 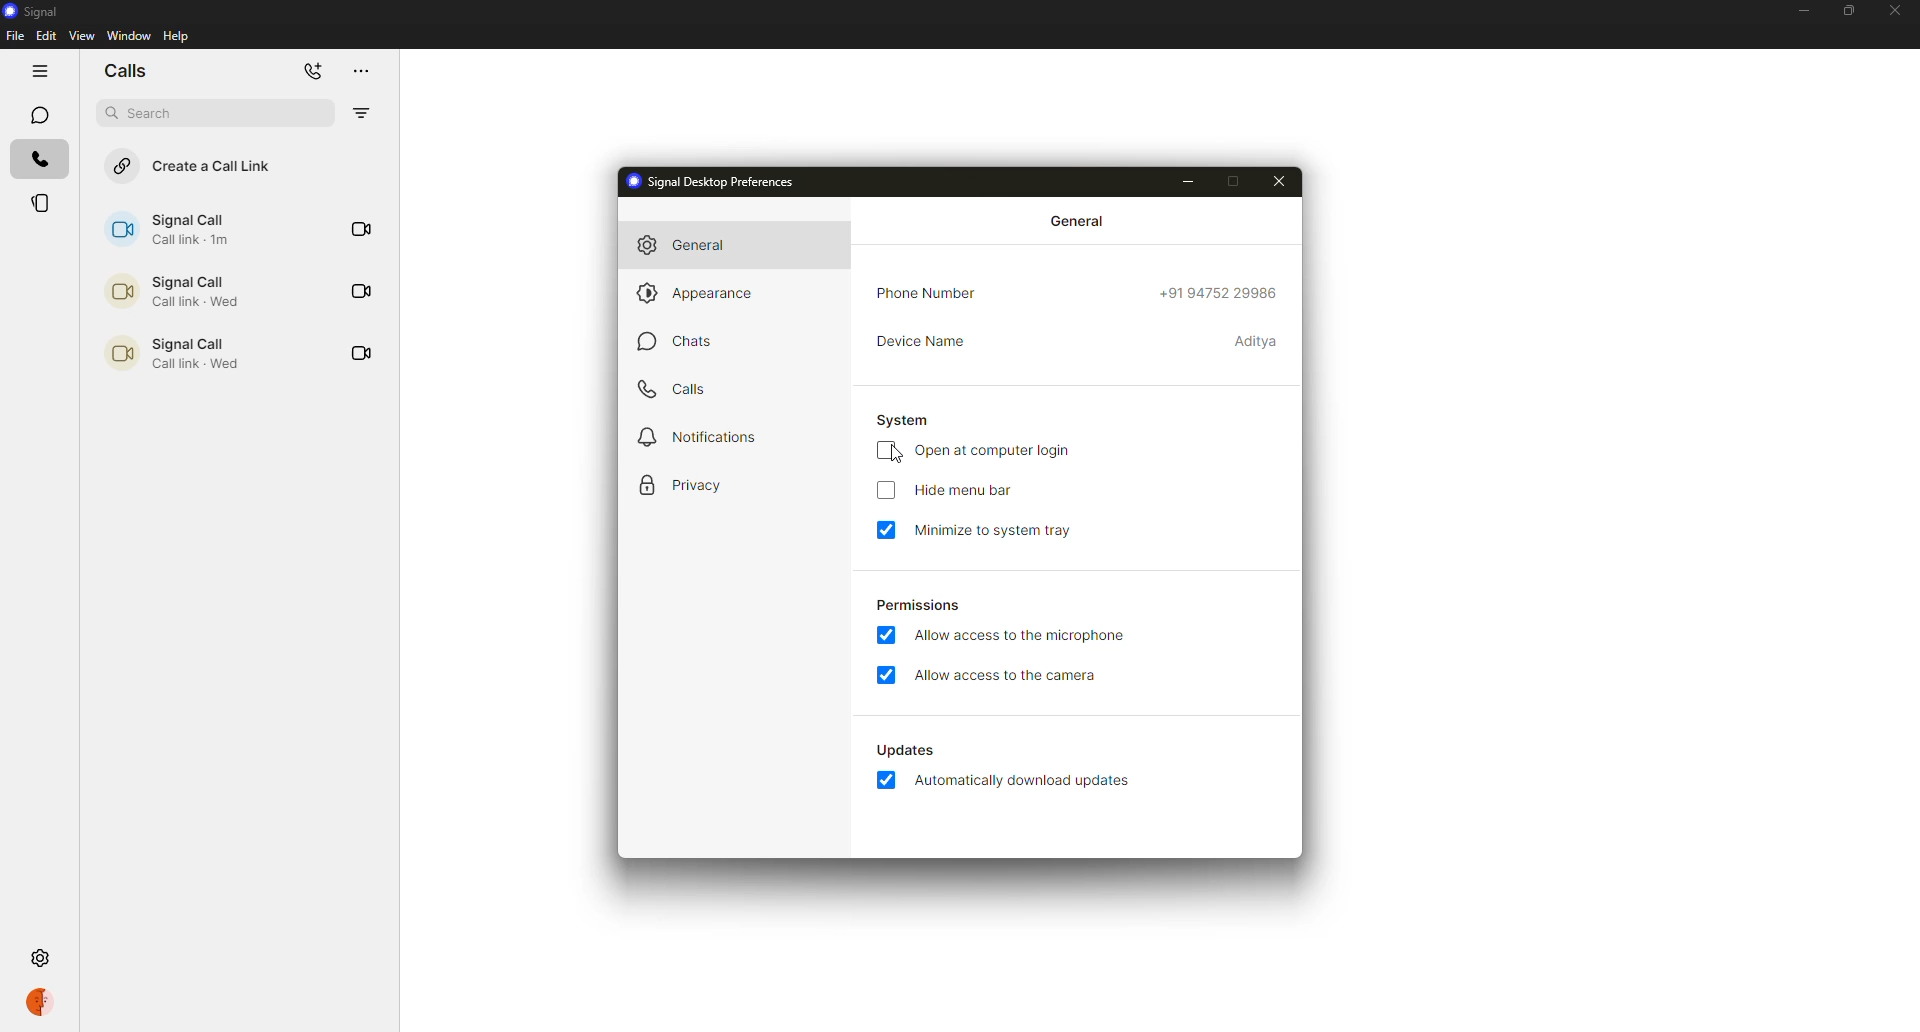 I want to click on general, so click(x=692, y=245).